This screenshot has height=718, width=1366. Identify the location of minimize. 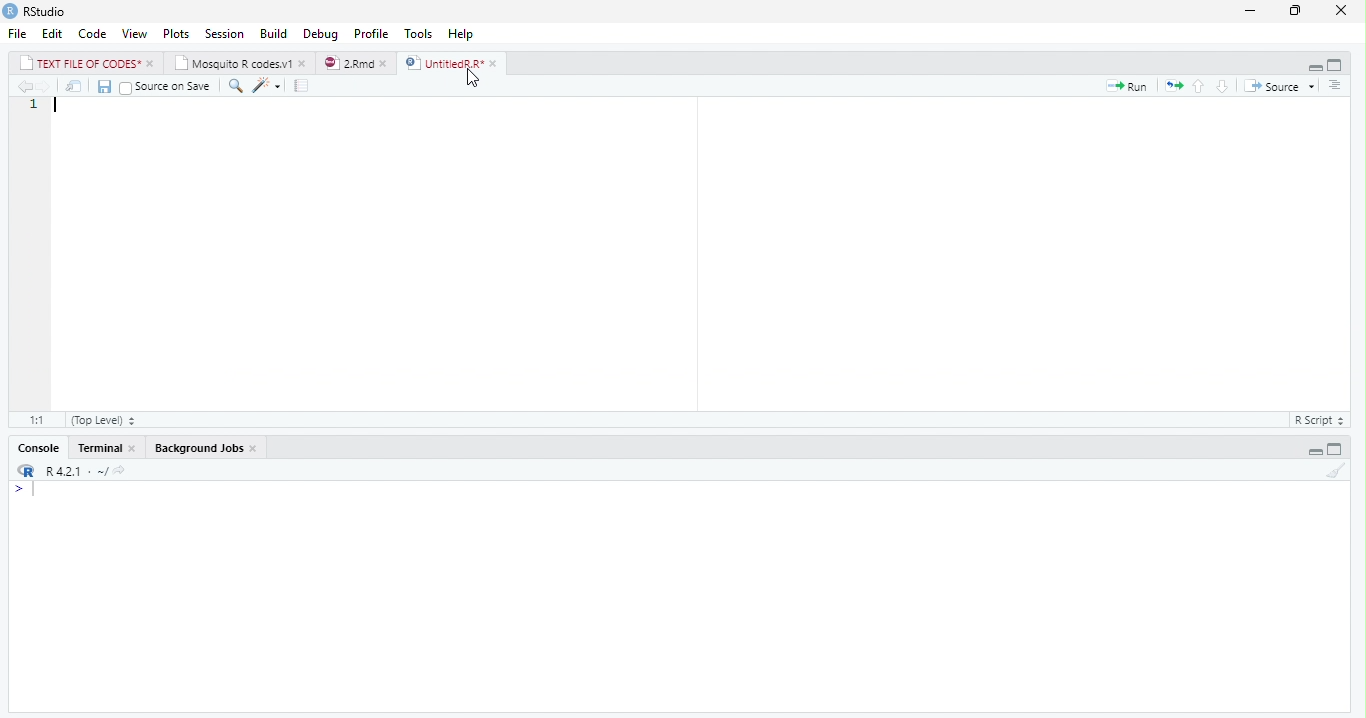
(1250, 12).